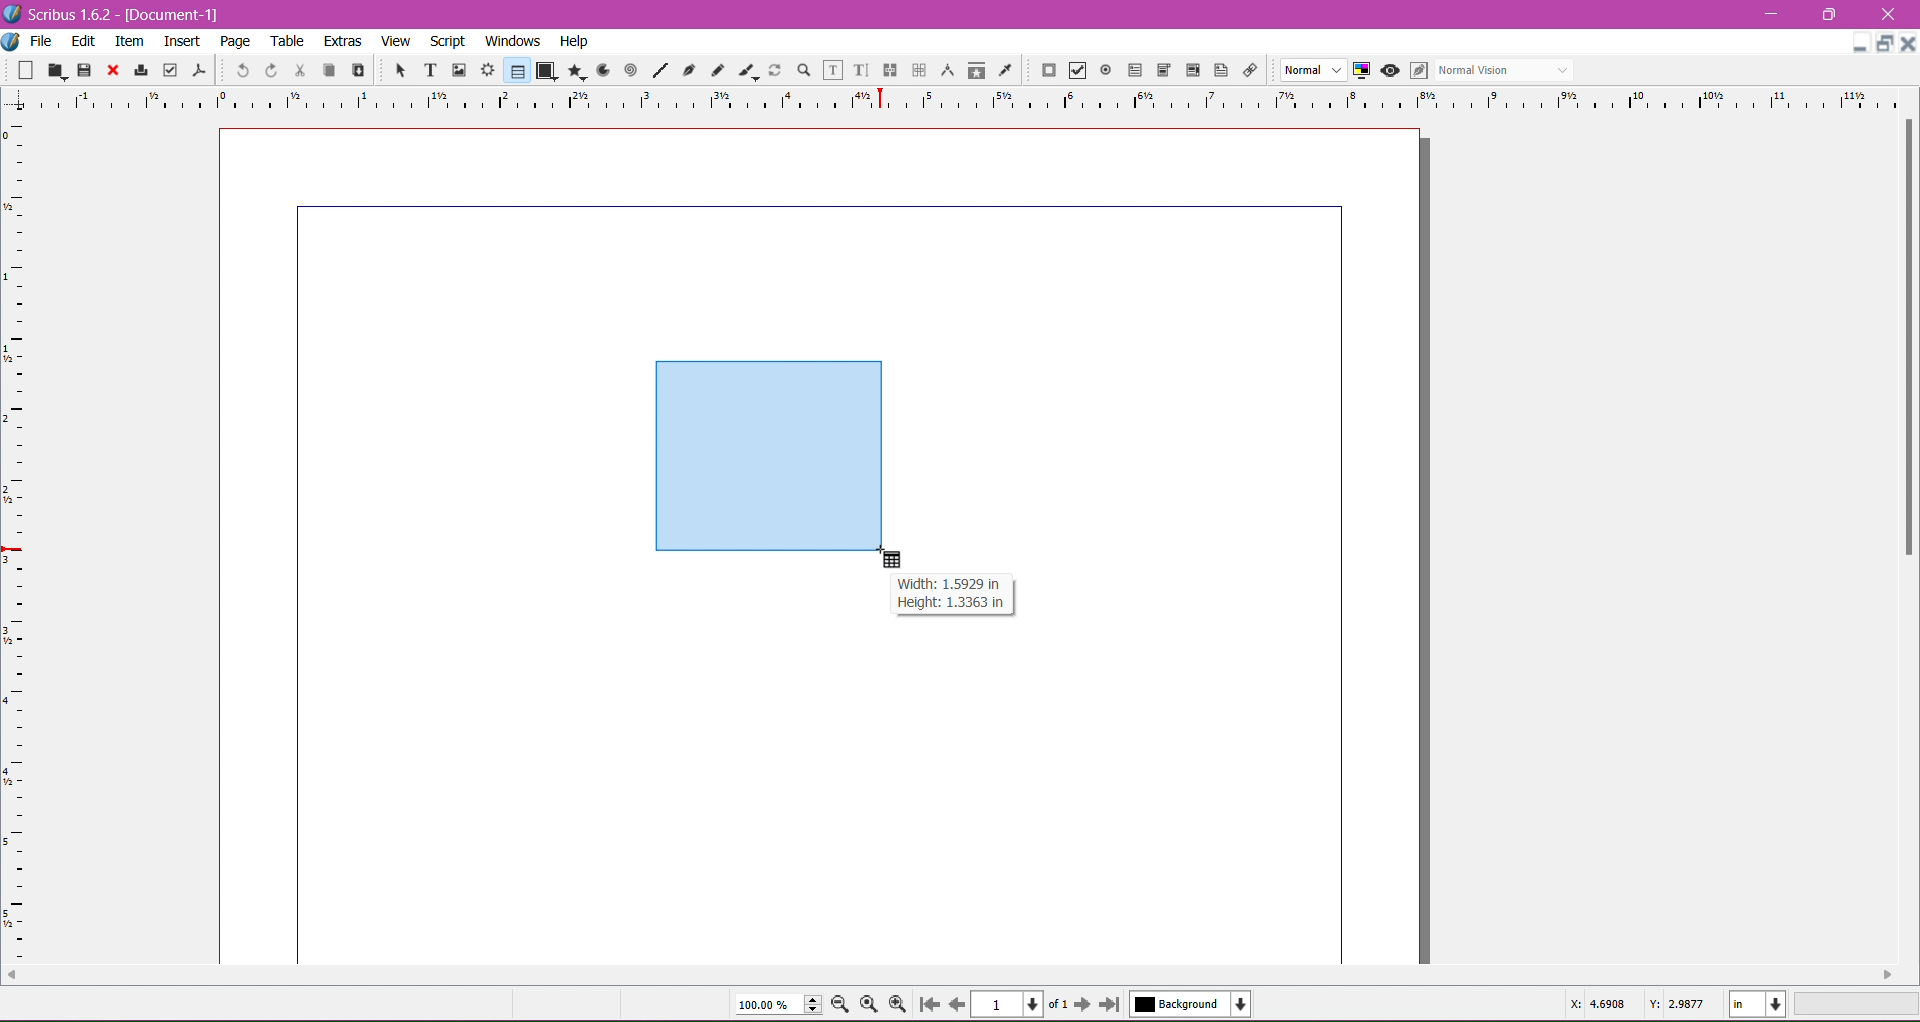  What do you see at coordinates (1004, 70) in the screenshot?
I see `Eye Dropper` at bounding box center [1004, 70].